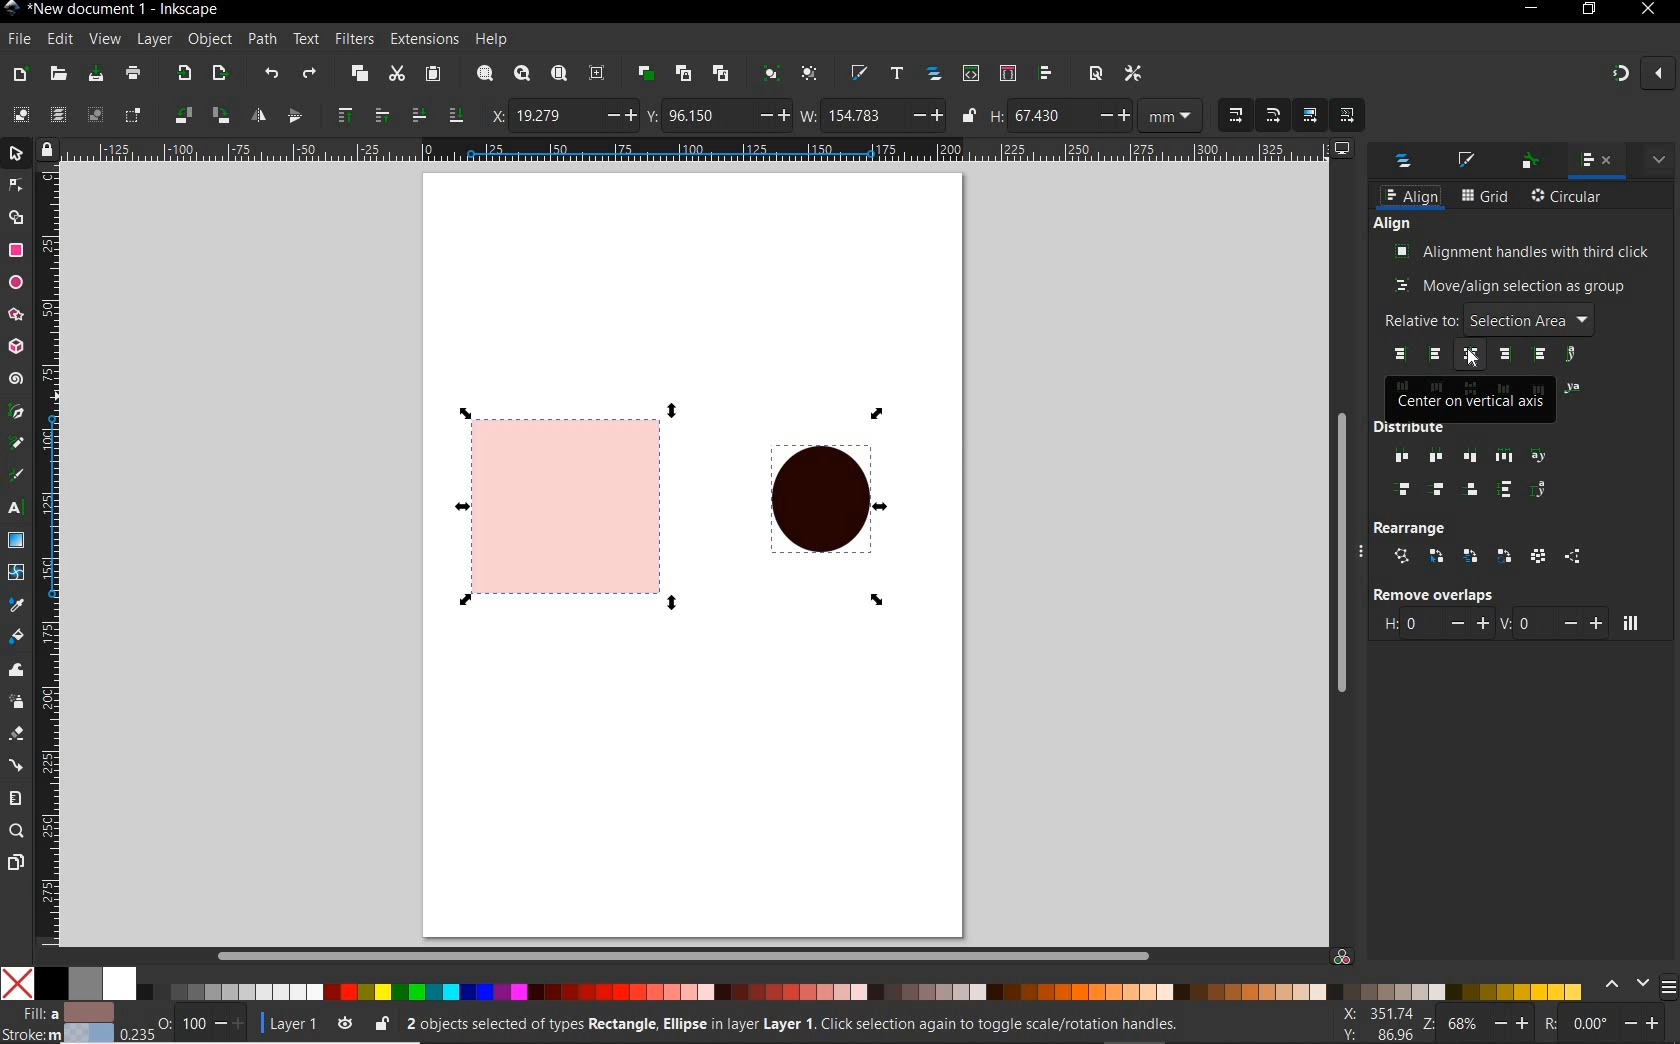  I want to click on node tool, so click(14, 183).